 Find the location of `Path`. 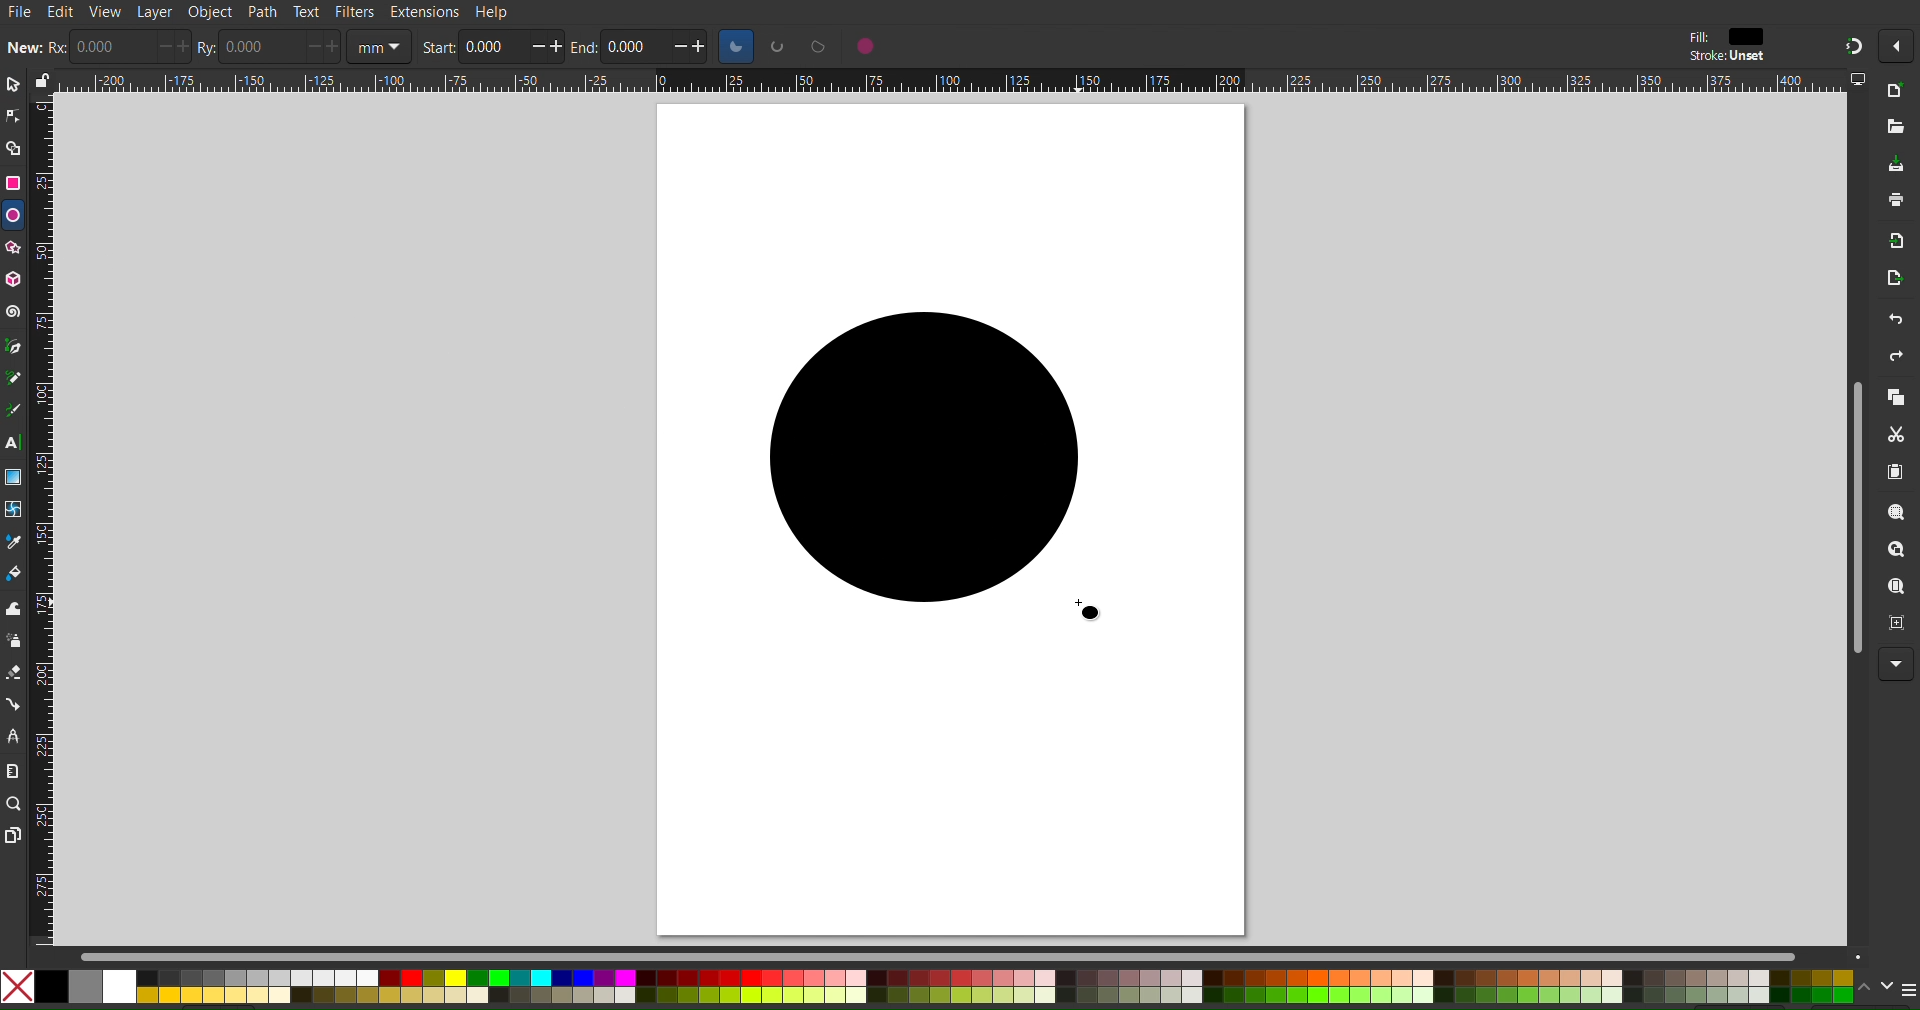

Path is located at coordinates (262, 12).